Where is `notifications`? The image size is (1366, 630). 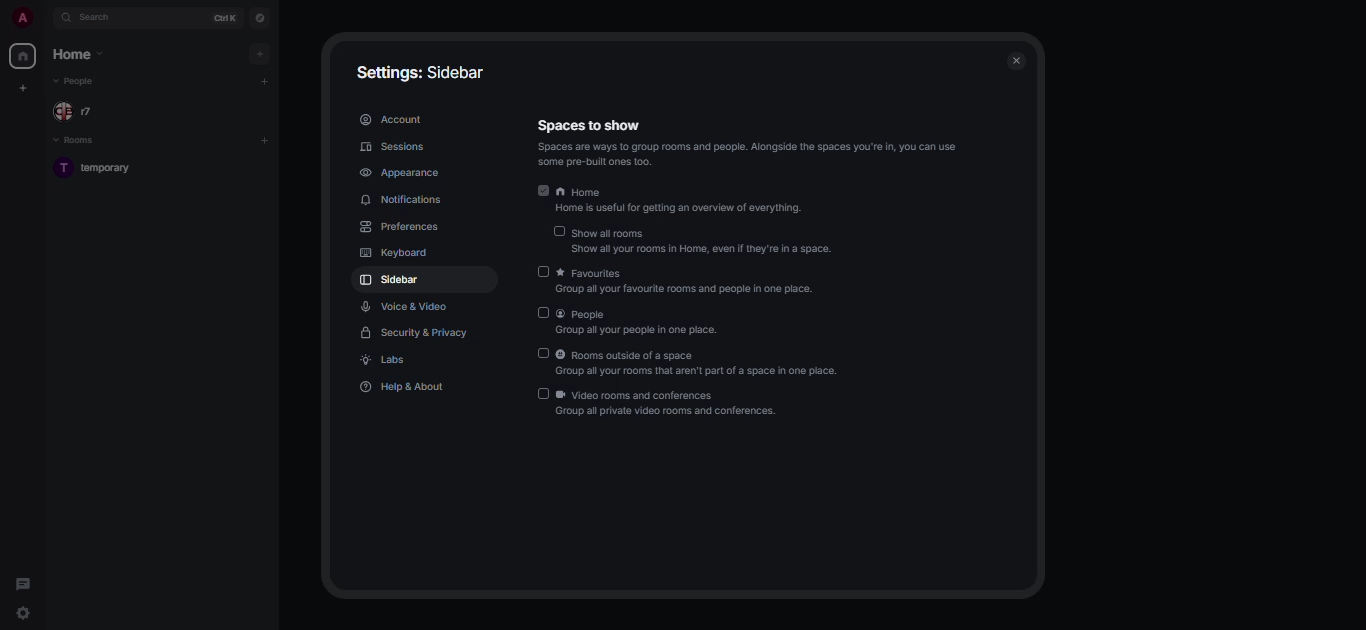
notifications is located at coordinates (400, 199).